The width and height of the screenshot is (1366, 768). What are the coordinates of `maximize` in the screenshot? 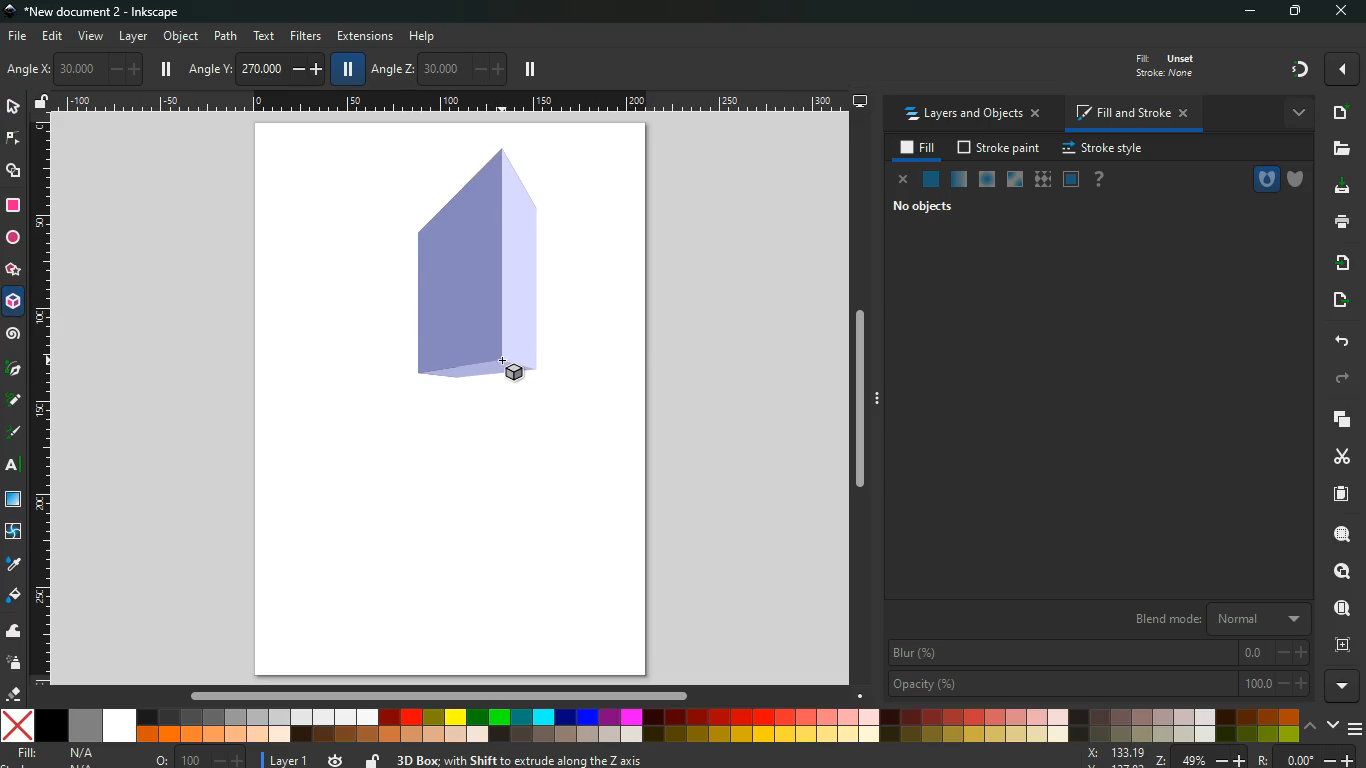 It's located at (1298, 12).